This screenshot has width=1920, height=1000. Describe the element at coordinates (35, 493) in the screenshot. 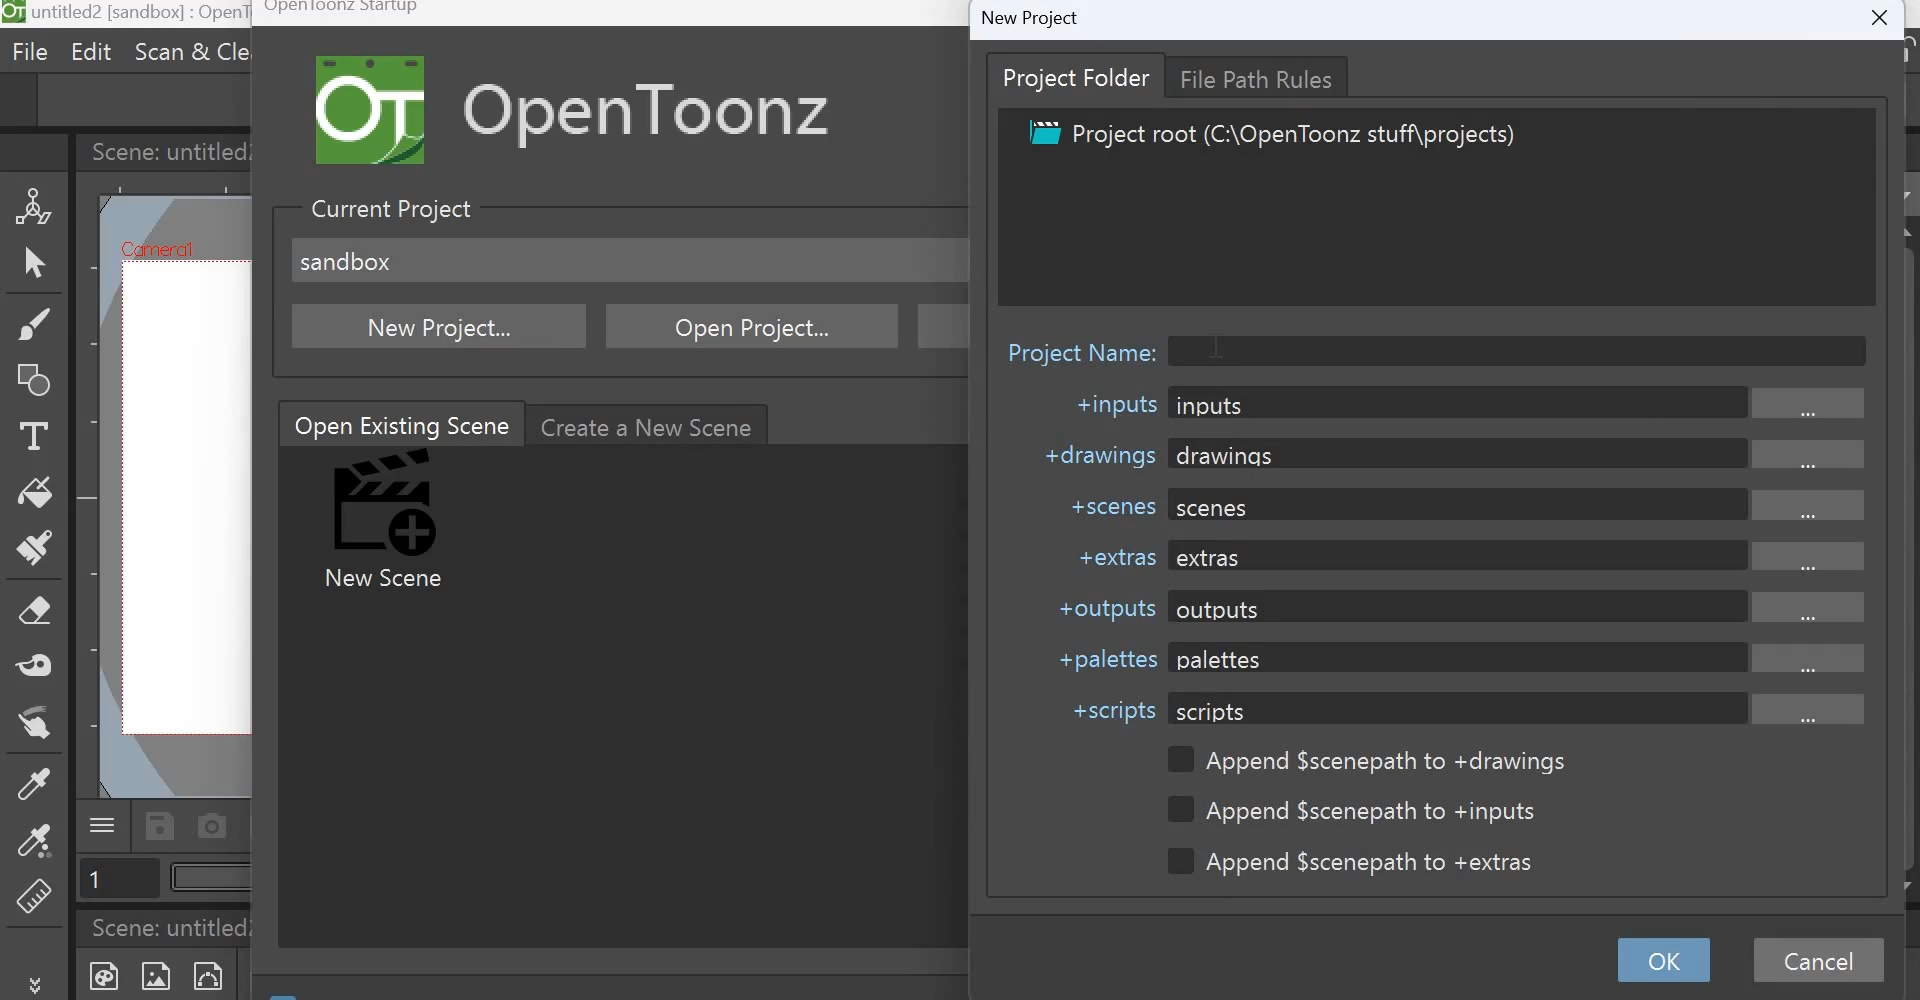

I see `Fill tool` at that location.